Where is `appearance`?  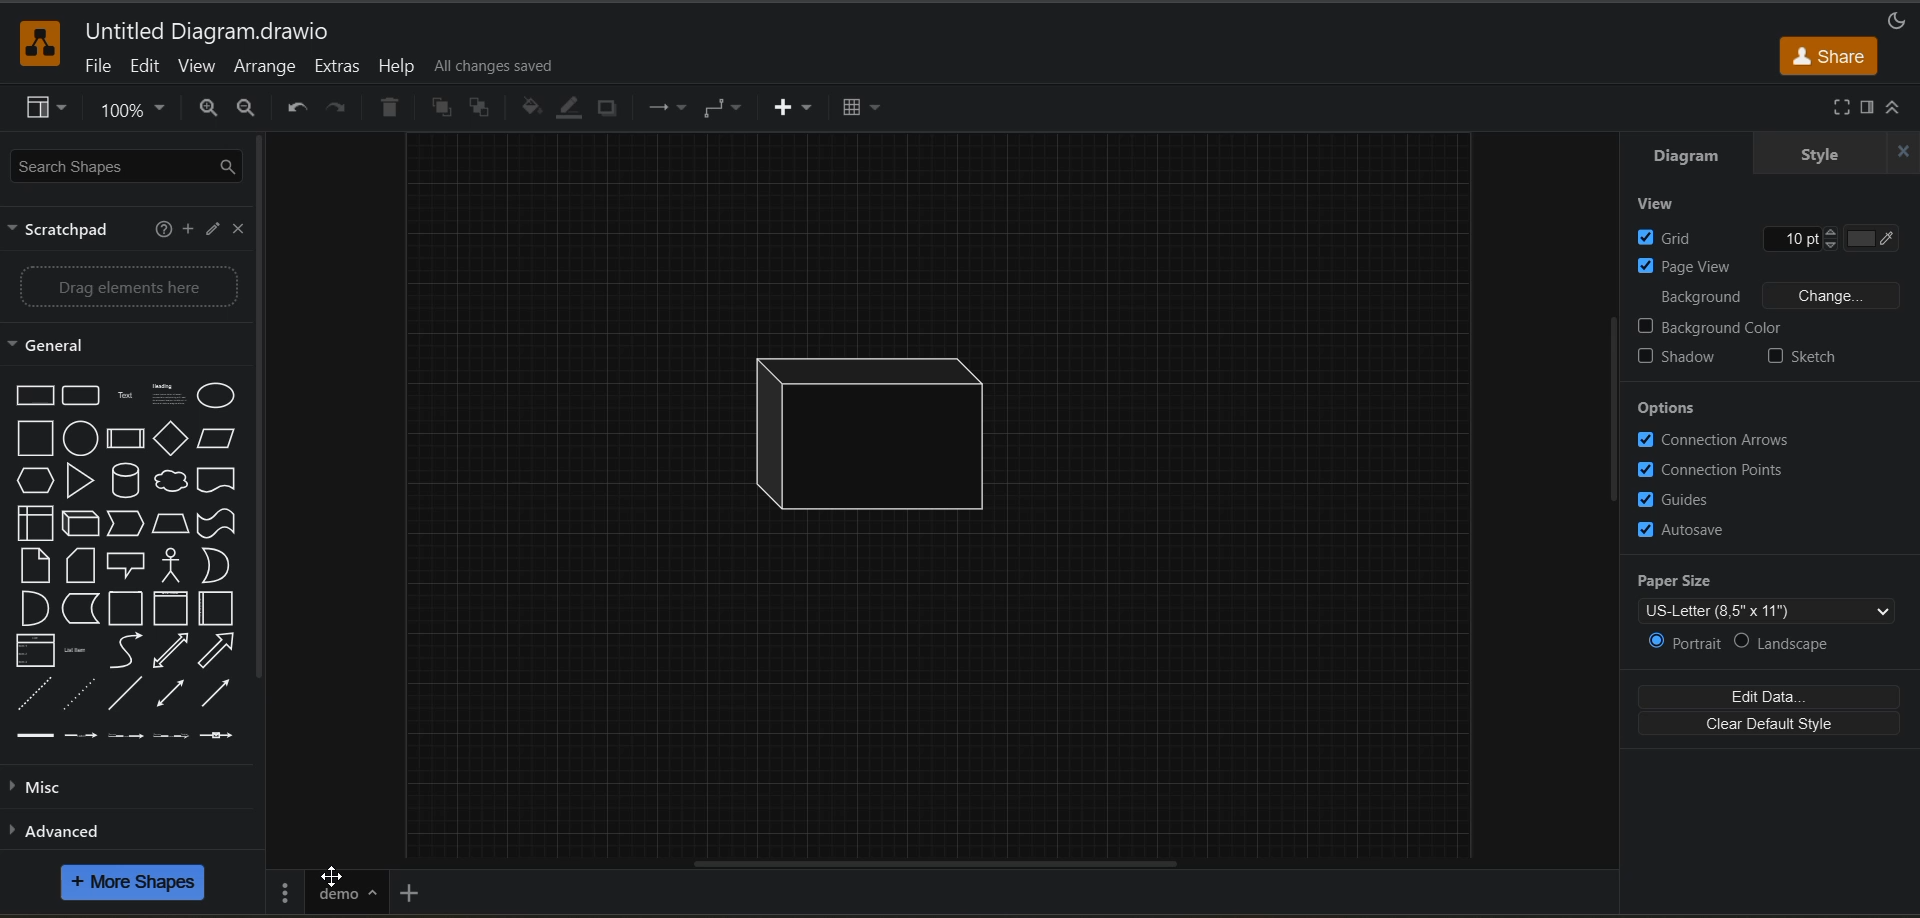 appearance is located at coordinates (1898, 20).